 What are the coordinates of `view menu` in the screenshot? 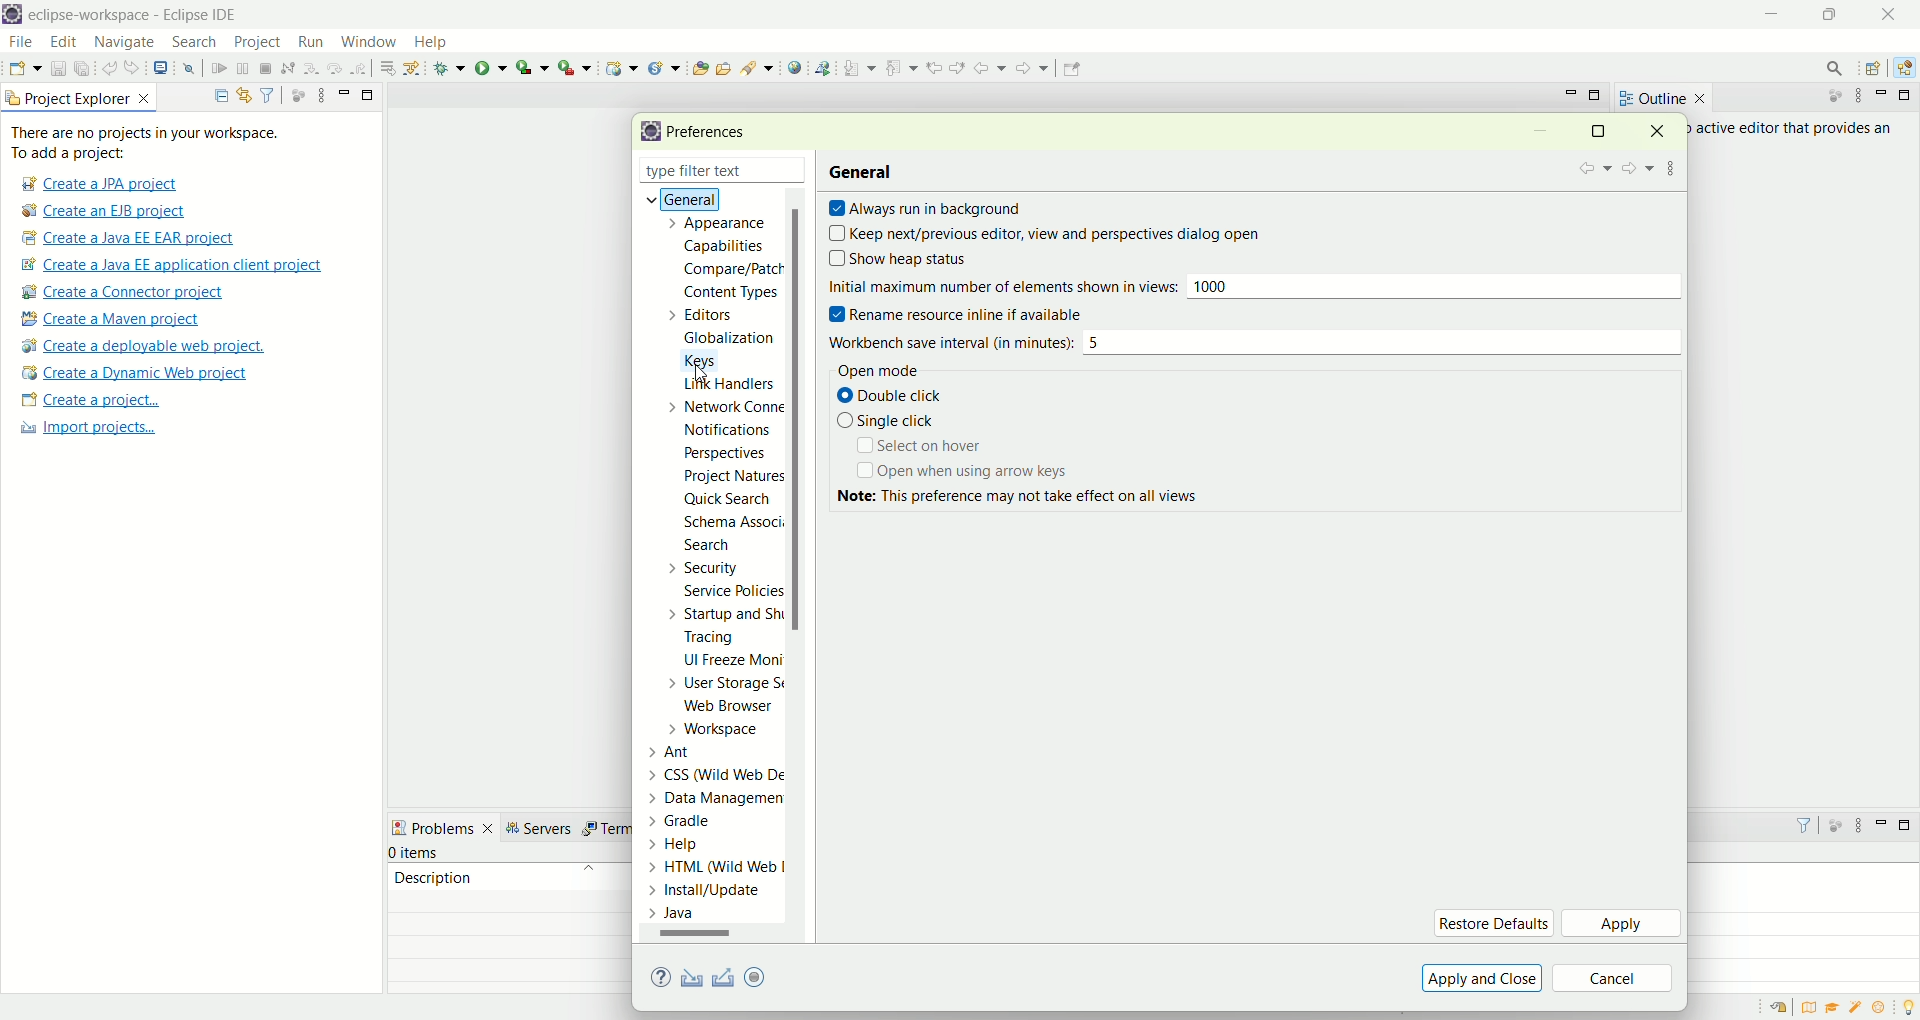 It's located at (1857, 96).